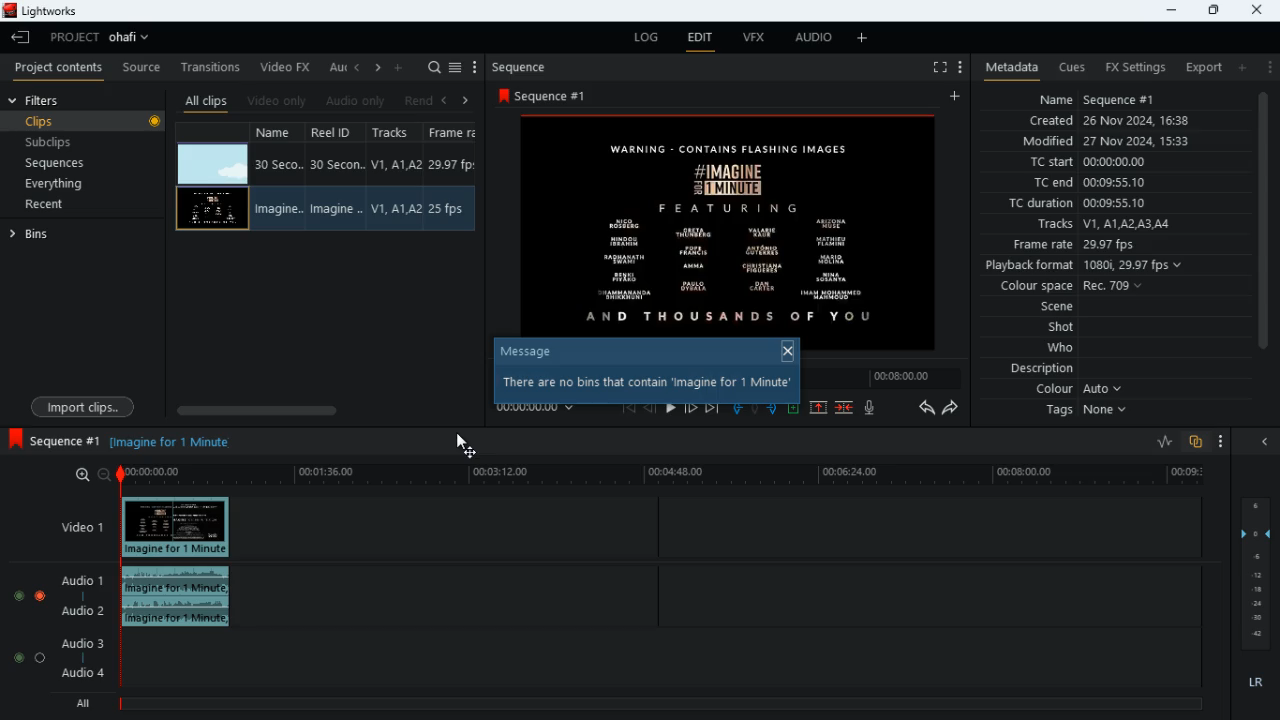  Describe the element at coordinates (1200, 67) in the screenshot. I see `export` at that location.